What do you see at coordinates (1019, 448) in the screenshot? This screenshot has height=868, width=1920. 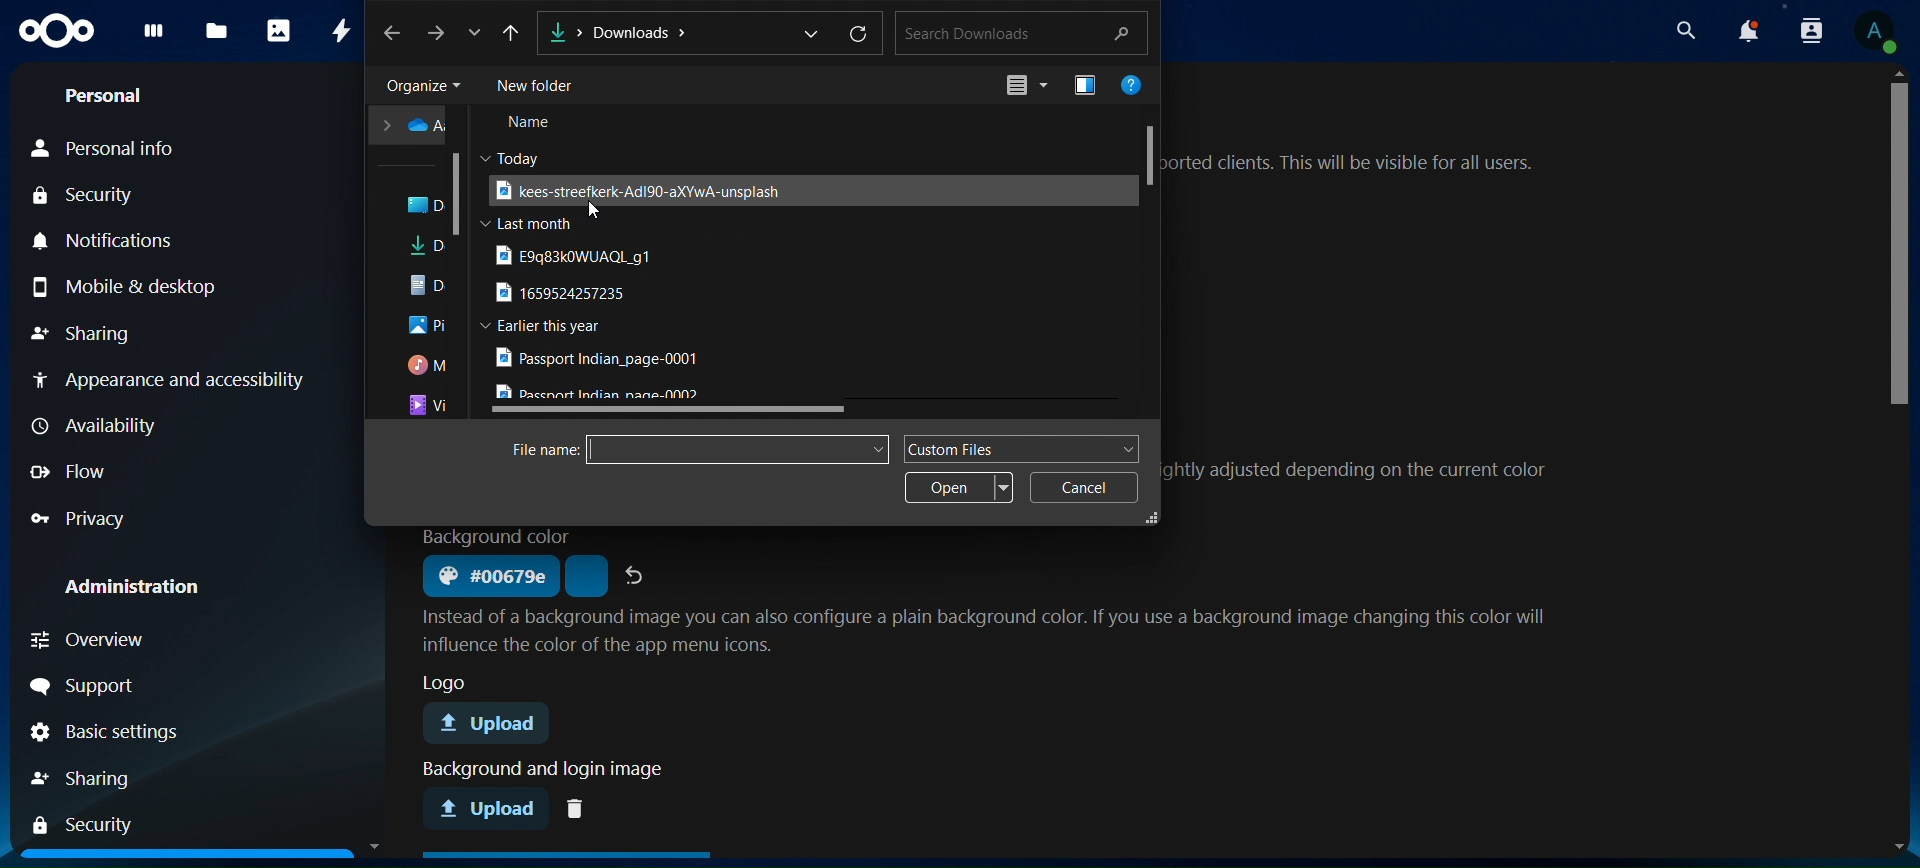 I see `custom files` at bounding box center [1019, 448].